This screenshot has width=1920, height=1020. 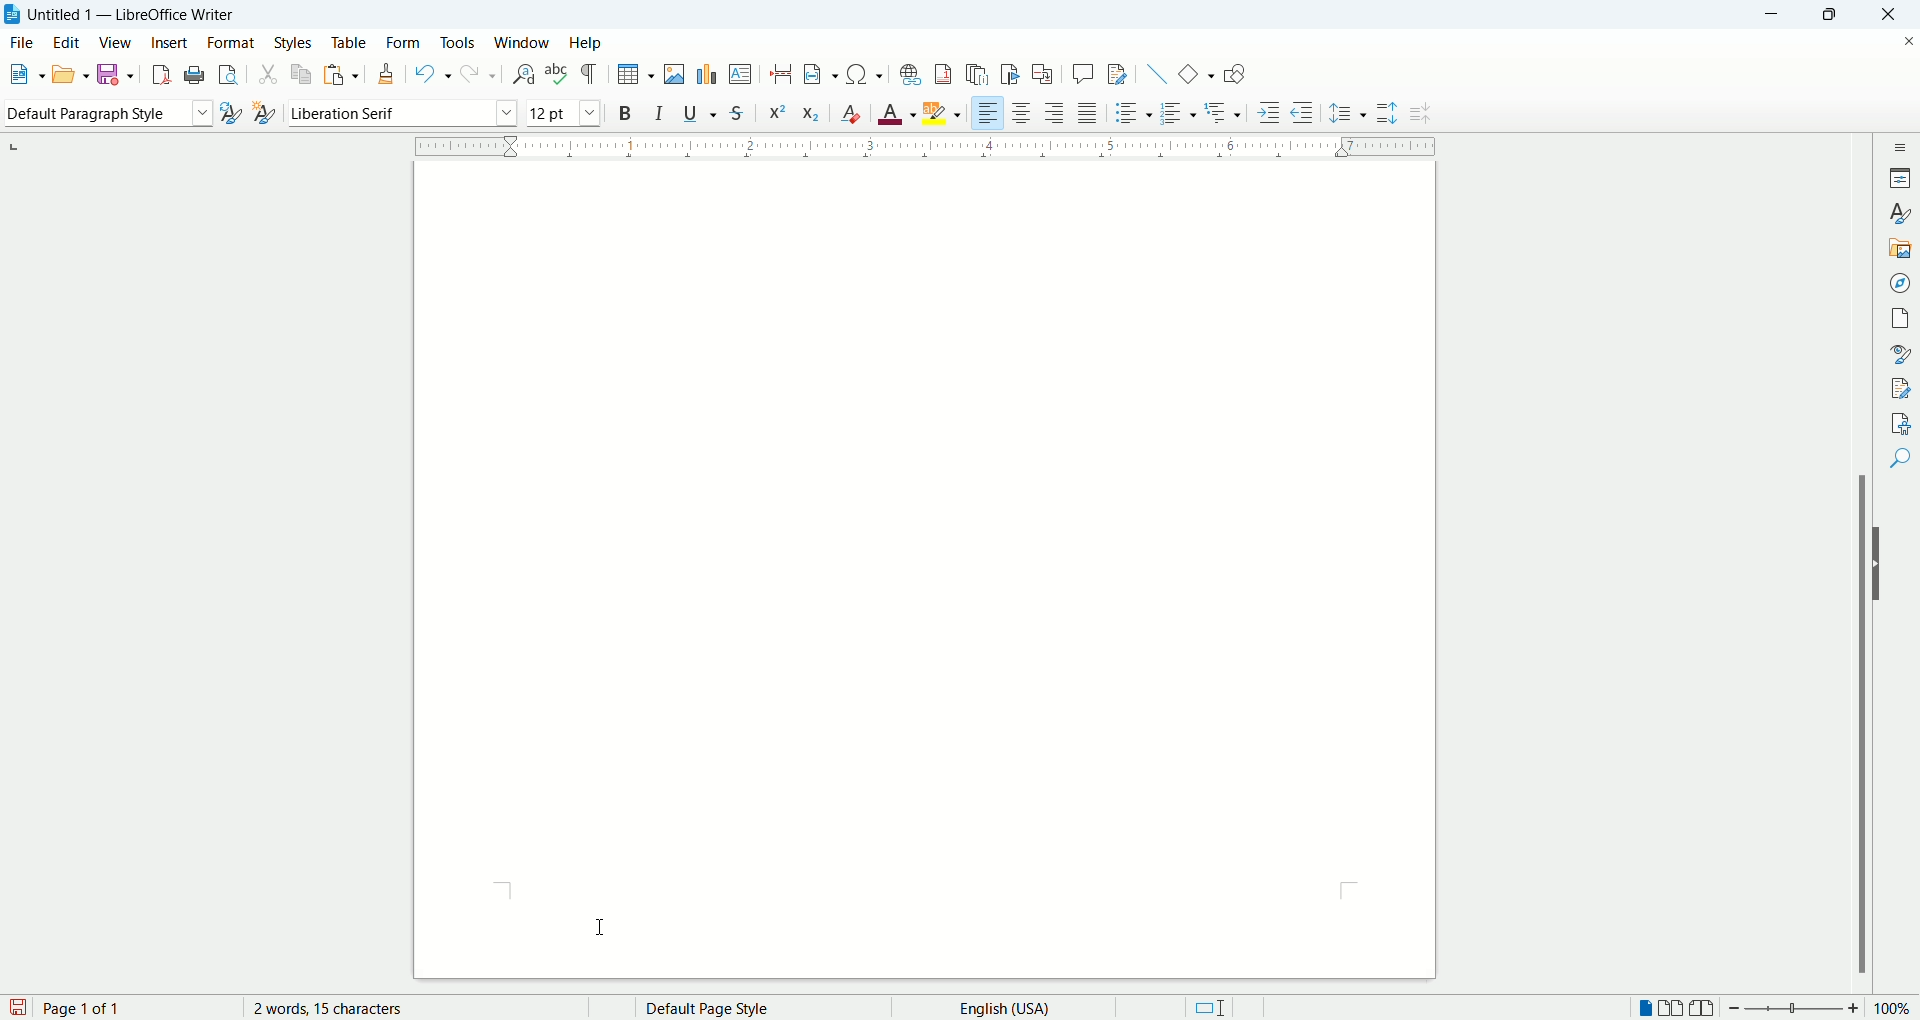 What do you see at coordinates (1675, 1009) in the screenshot?
I see `double page view` at bounding box center [1675, 1009].